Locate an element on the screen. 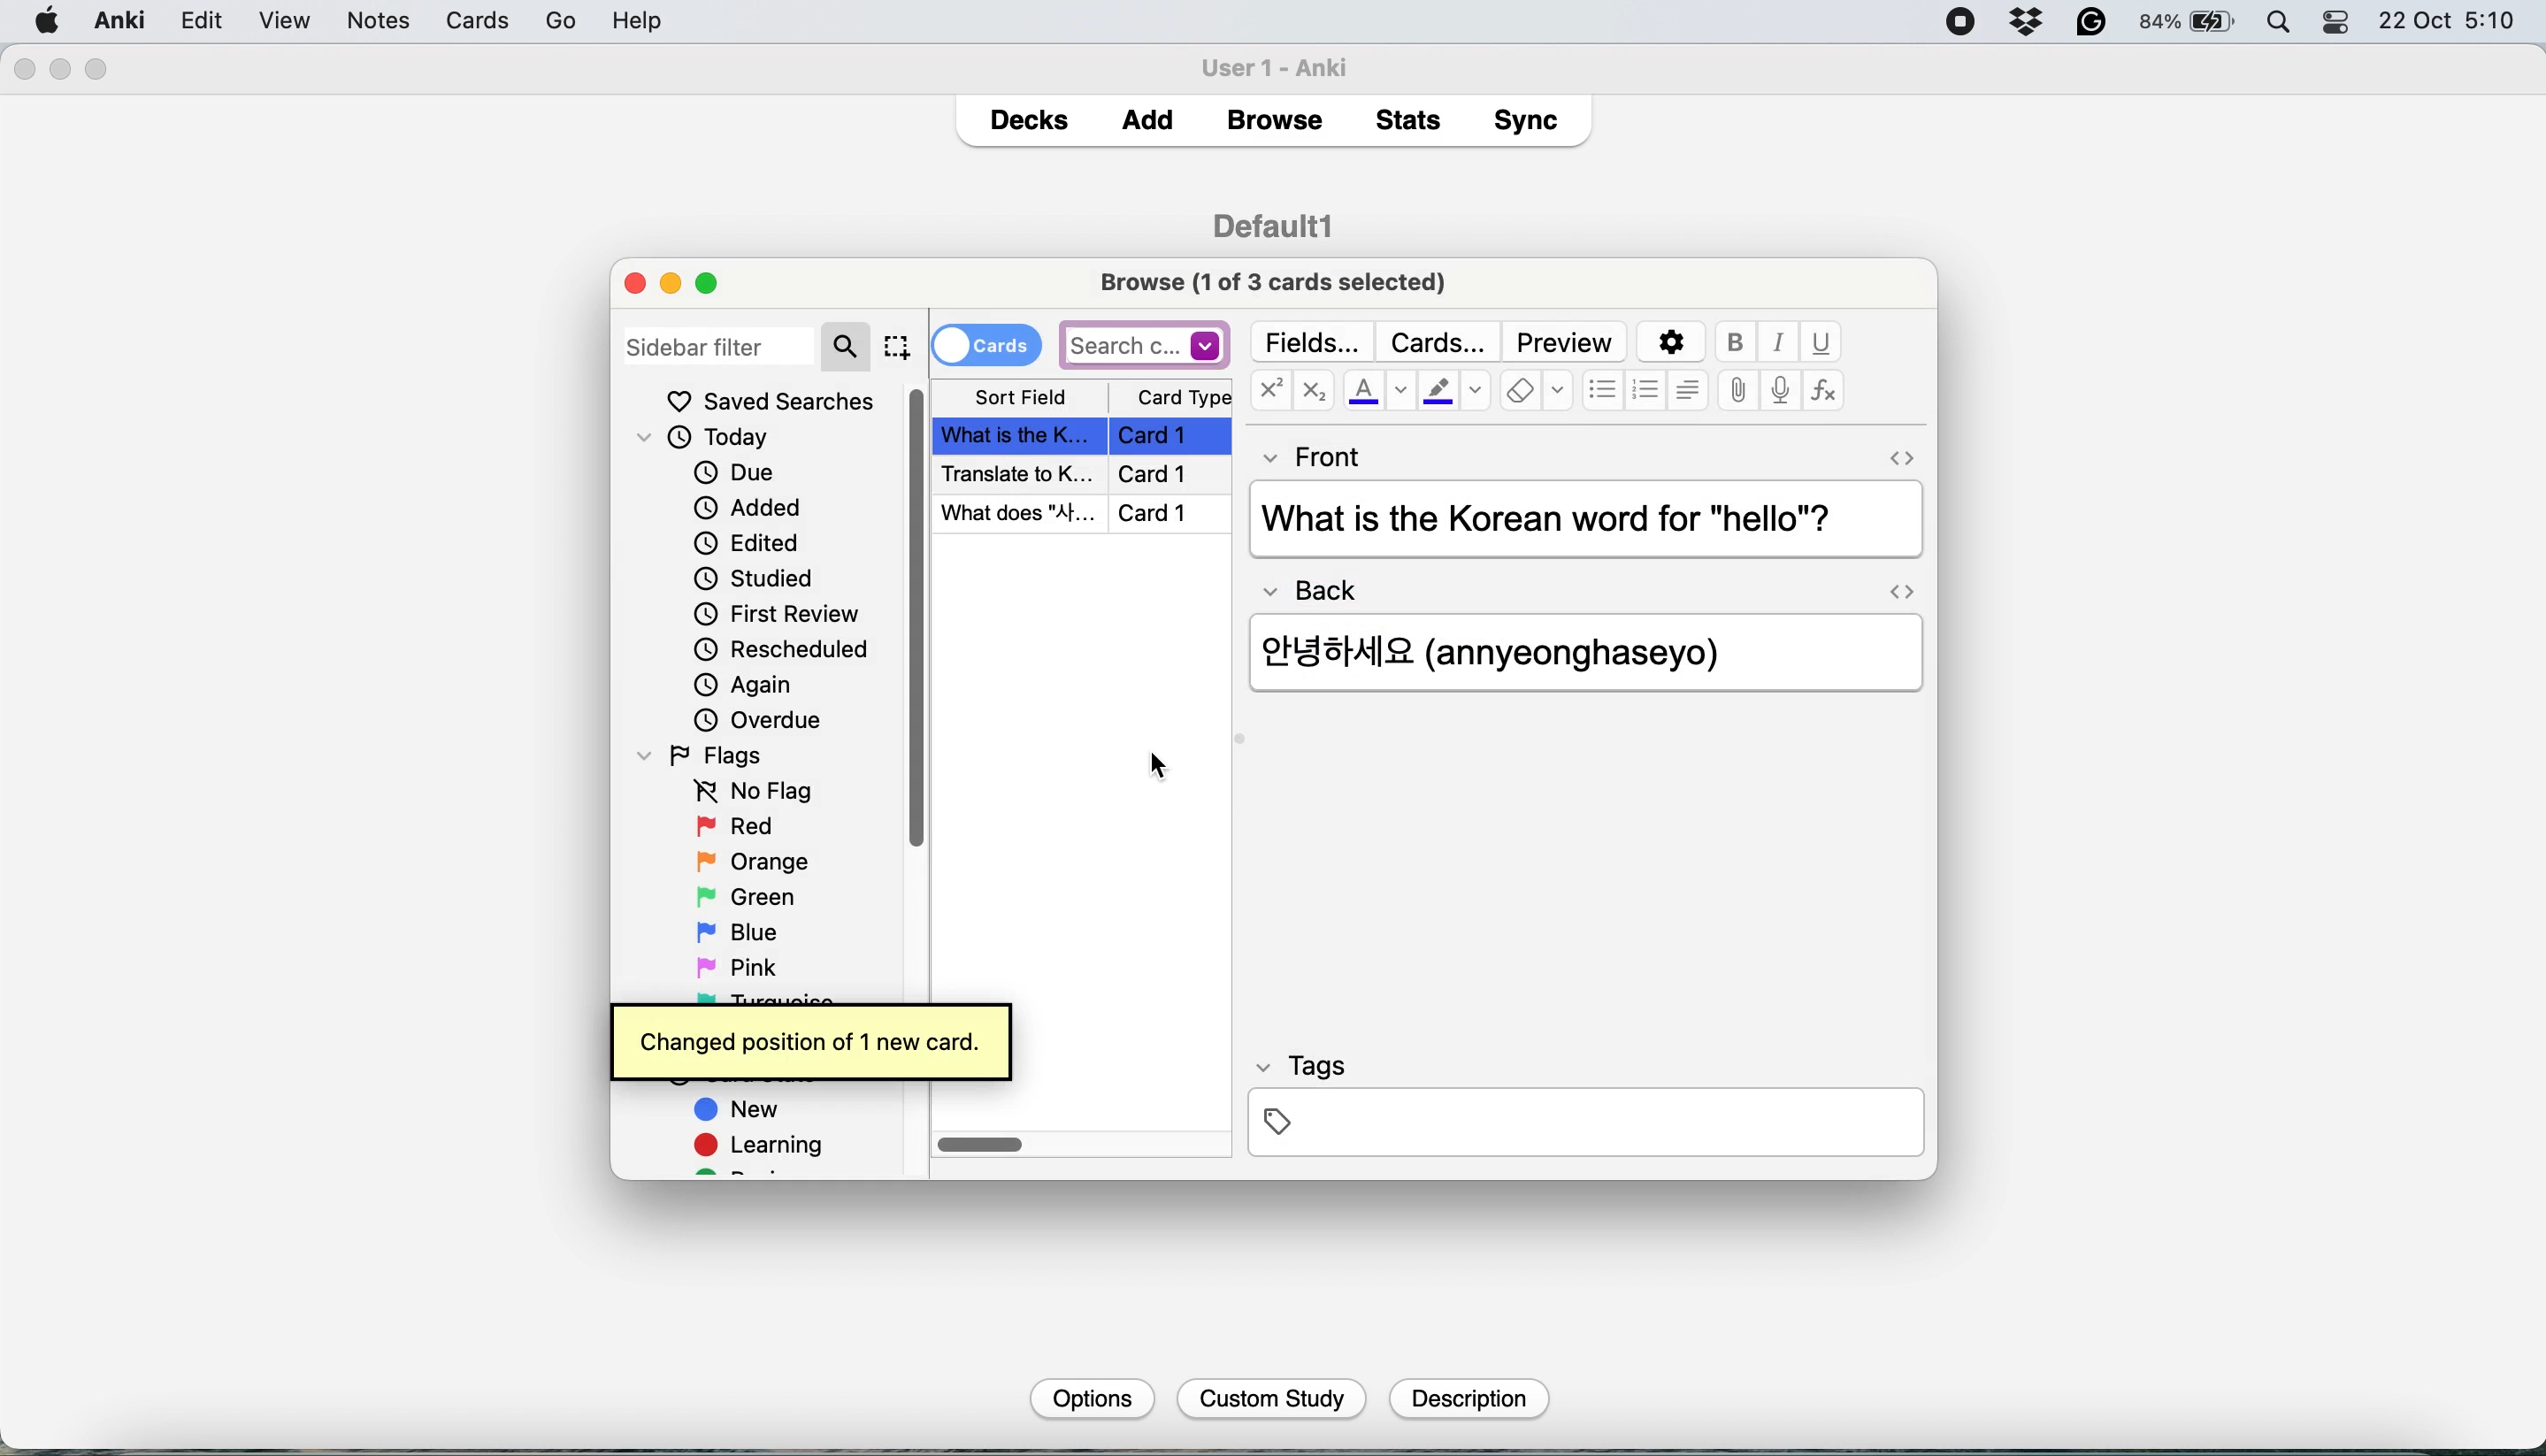  screen recorder is located at coordinates (1961, 24).